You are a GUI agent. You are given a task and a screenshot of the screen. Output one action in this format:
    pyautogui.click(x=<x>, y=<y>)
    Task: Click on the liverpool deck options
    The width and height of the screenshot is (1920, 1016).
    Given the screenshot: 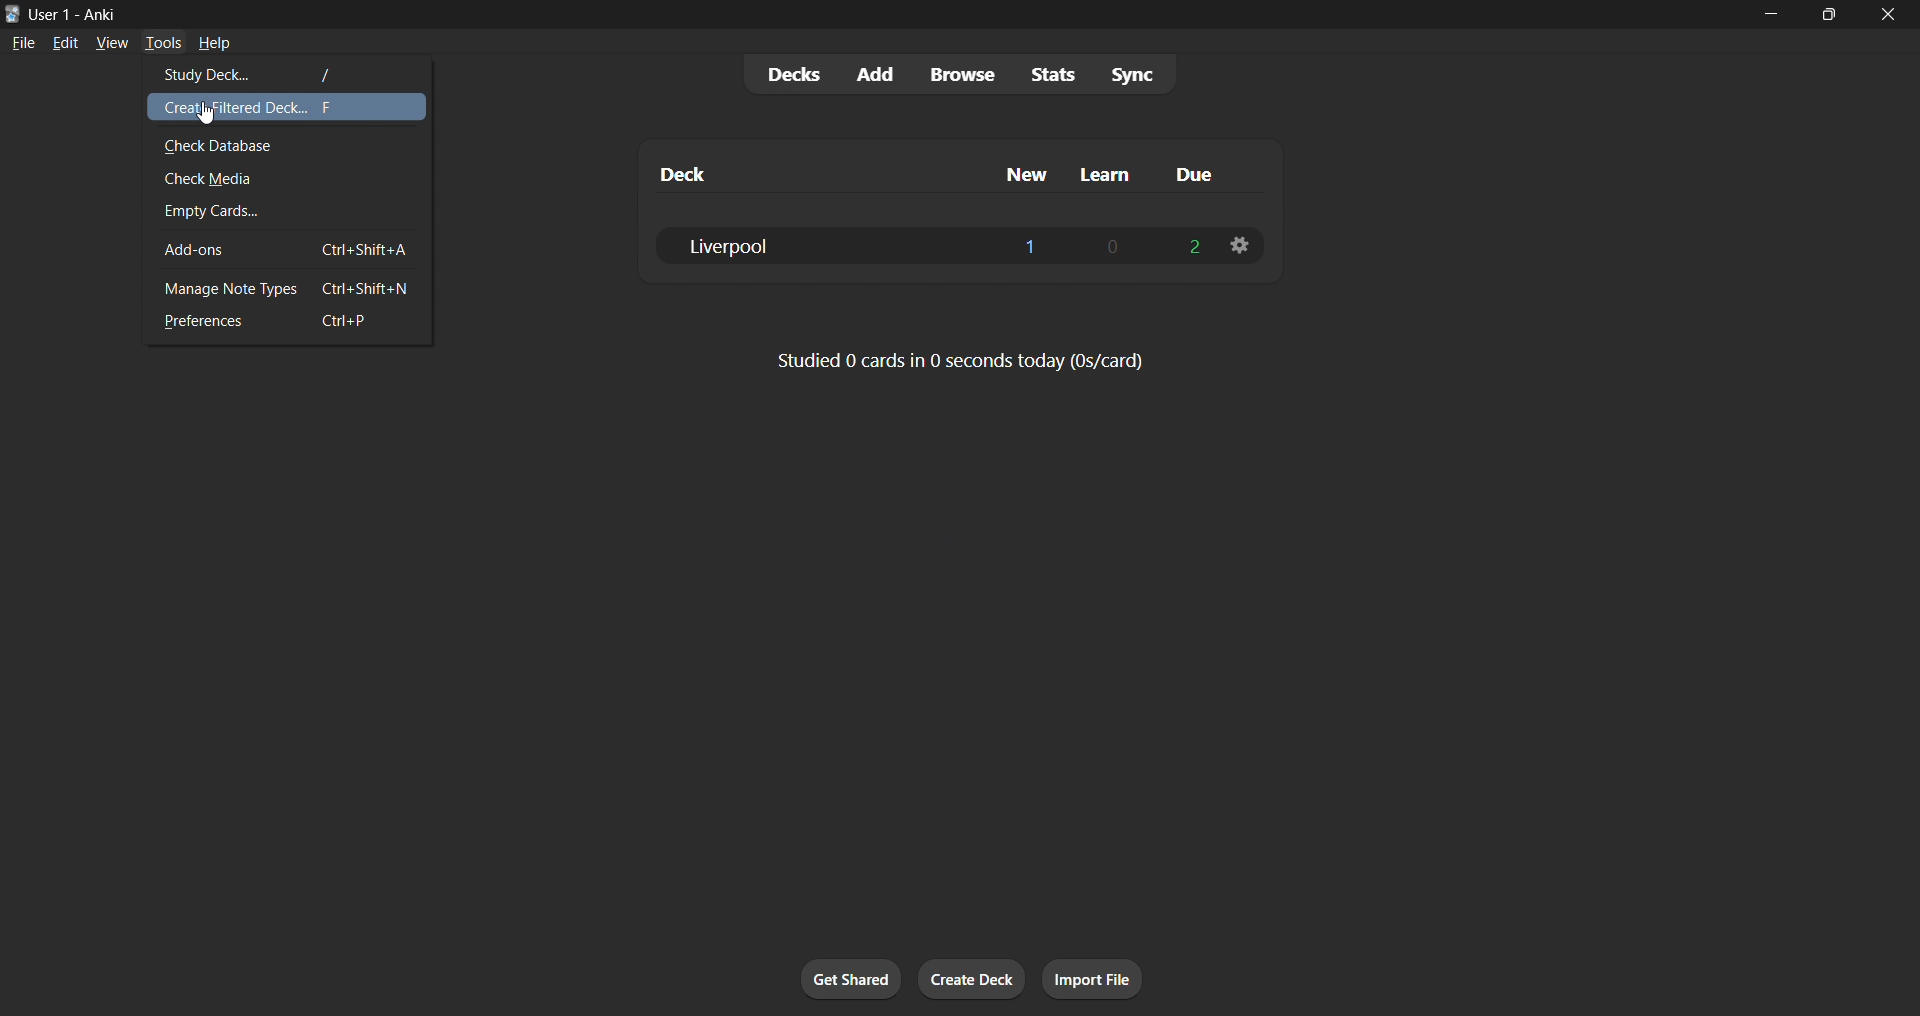 What is the action you would take?
    pyautogui.click(x=1240, y=246)
    